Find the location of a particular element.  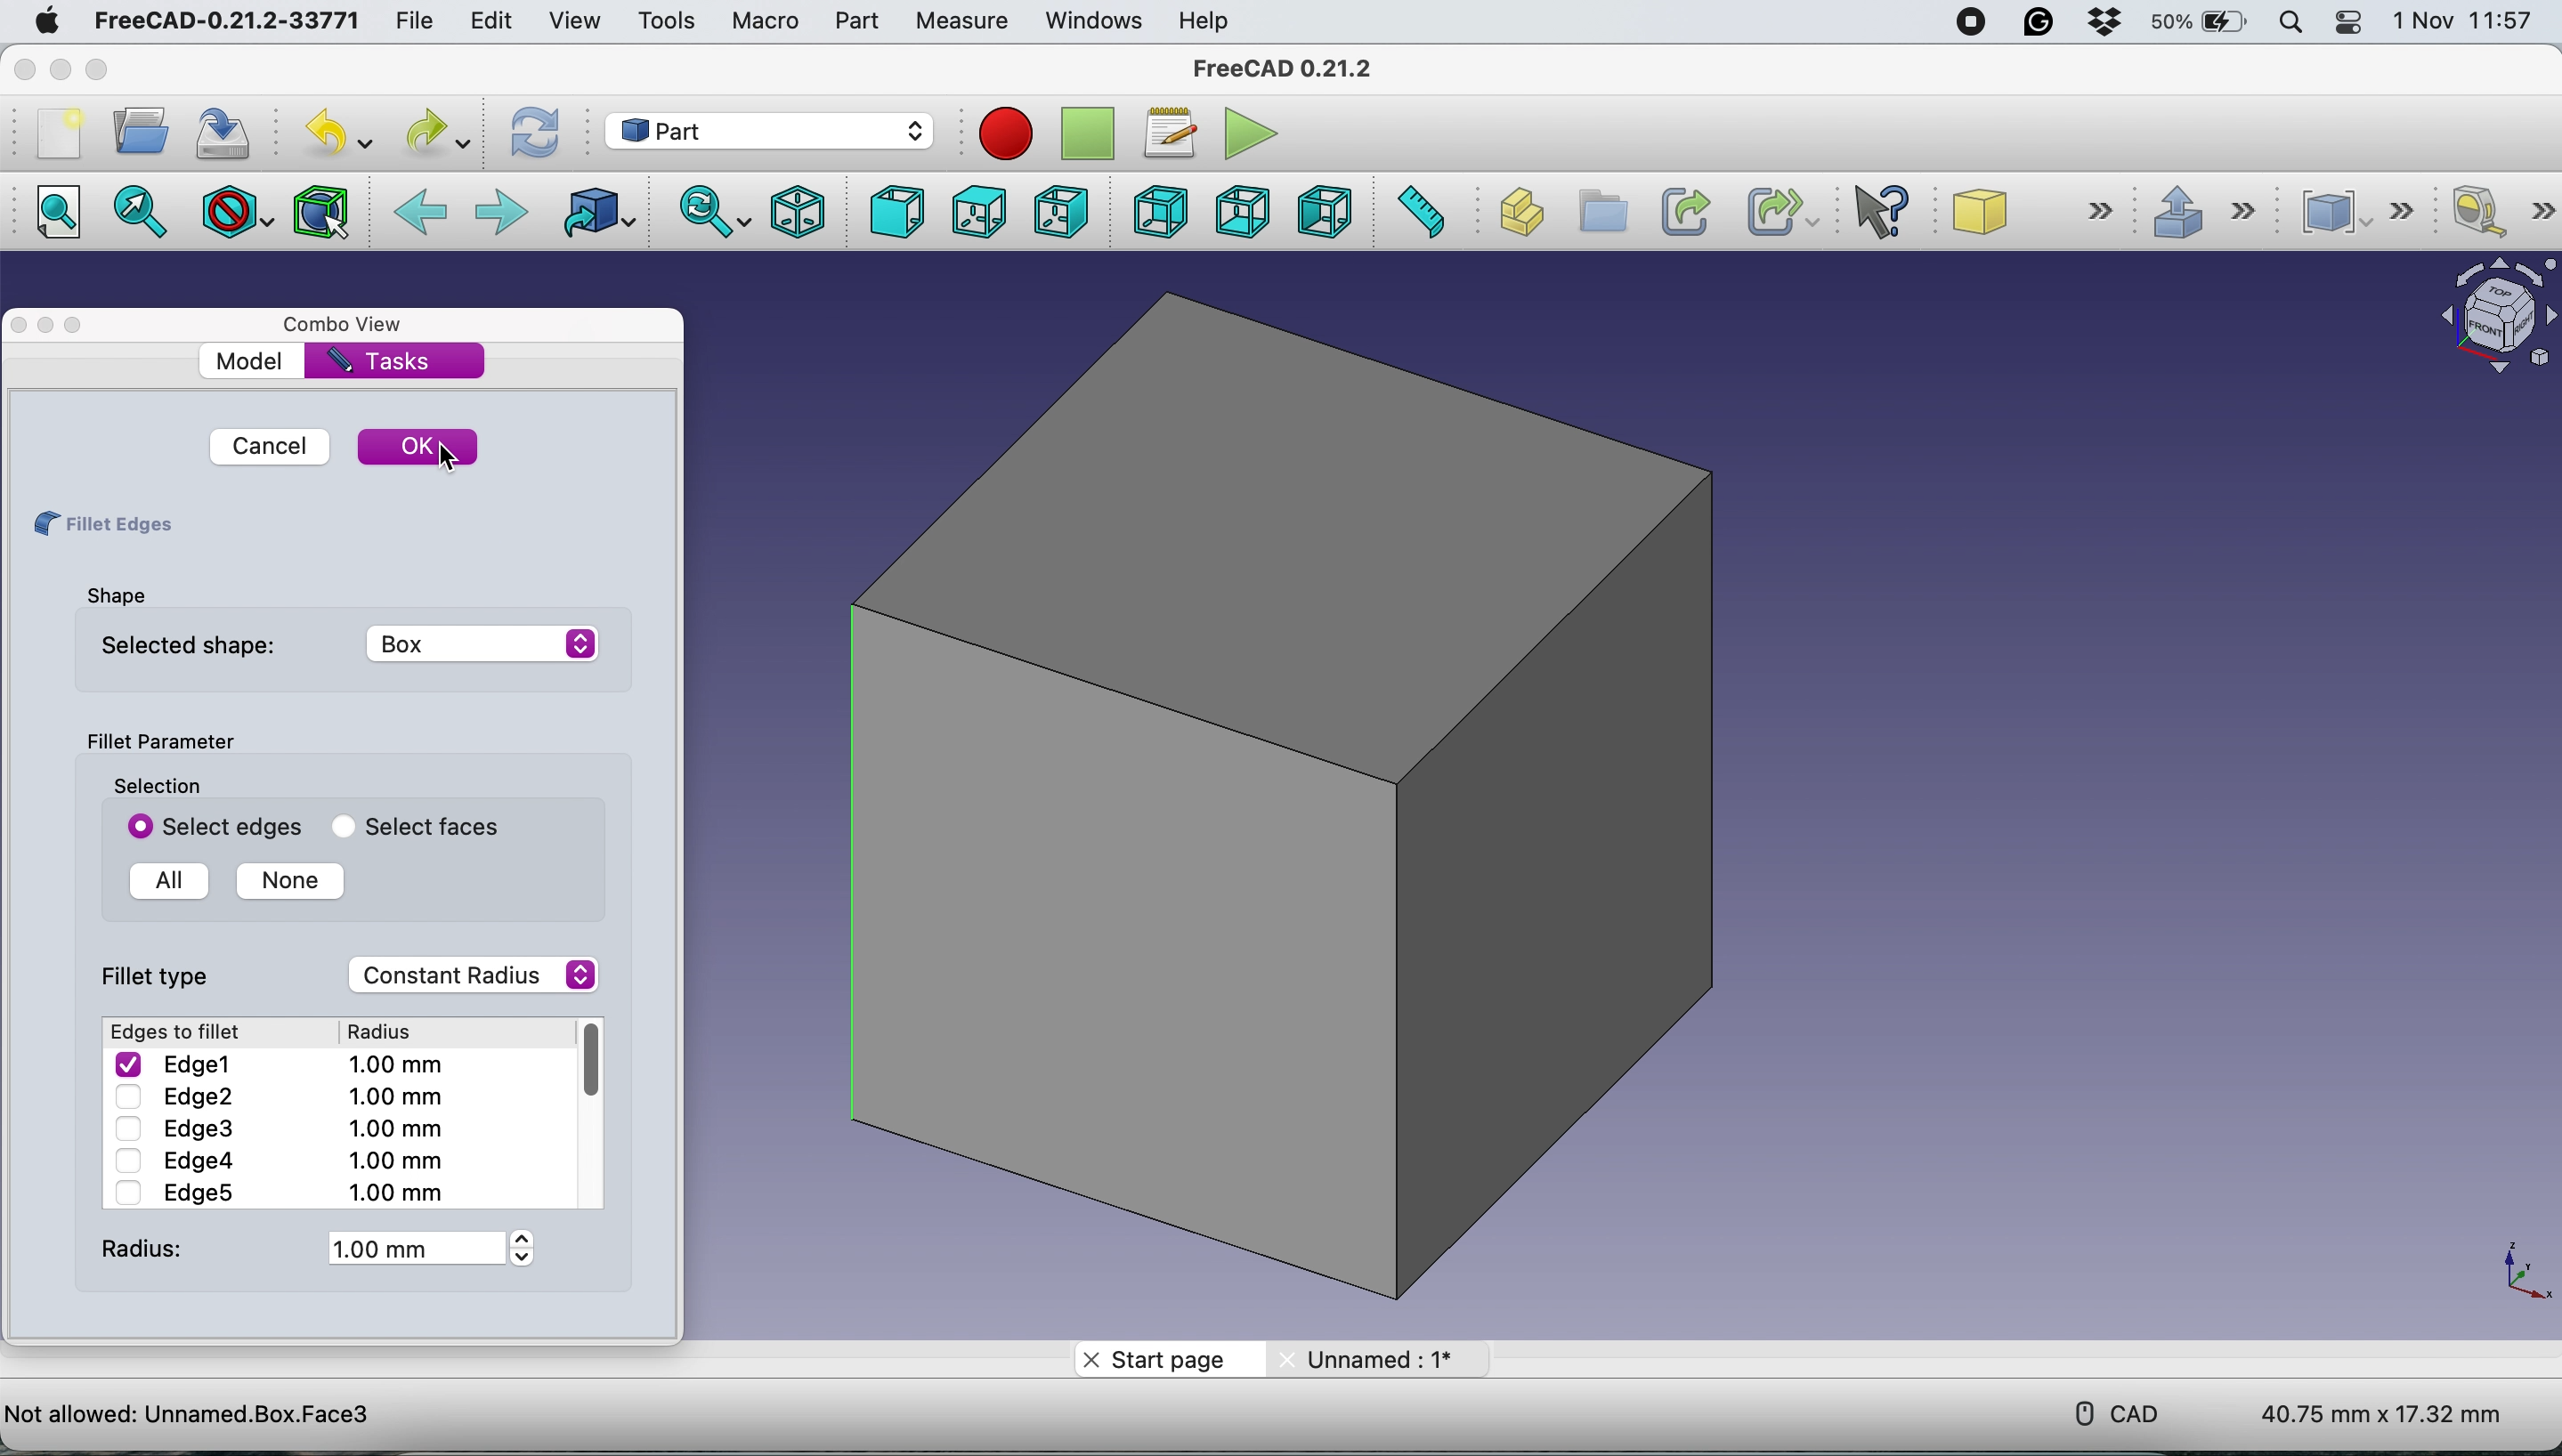

None is located at coordinates (281, 881).